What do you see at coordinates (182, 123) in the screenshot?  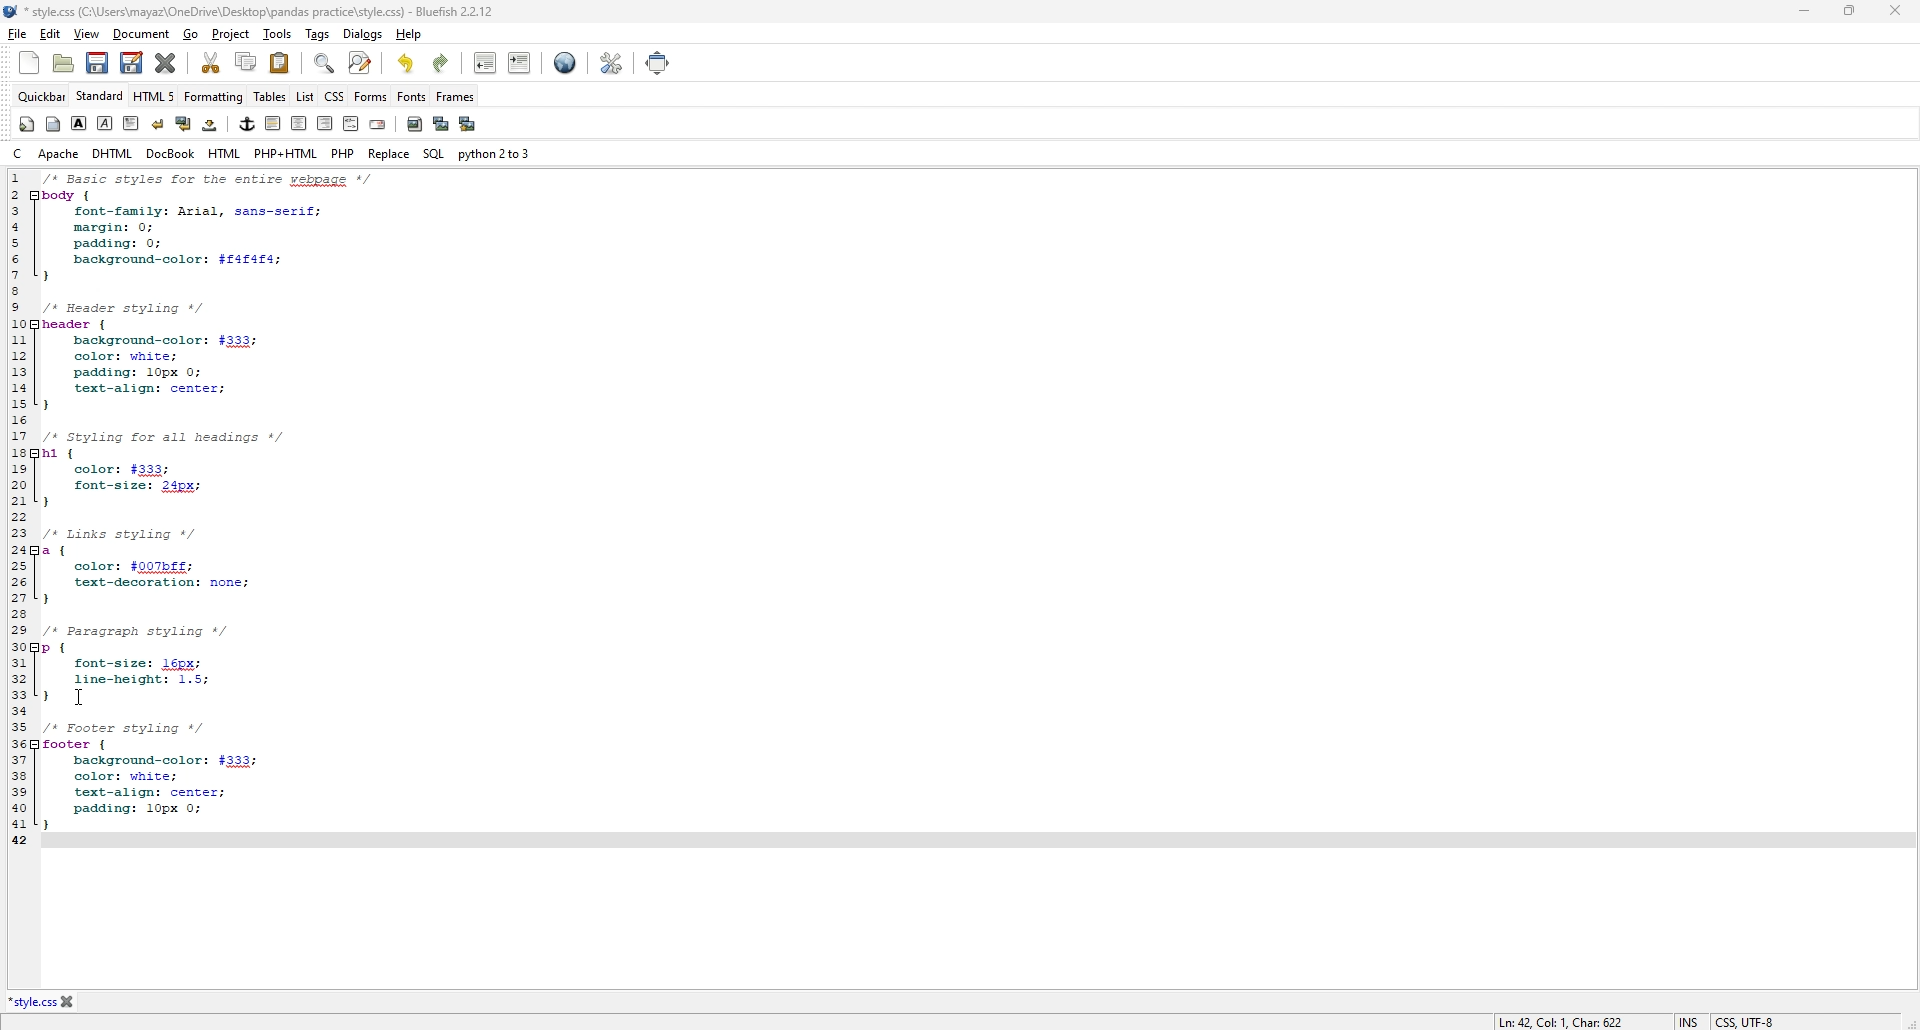 I see `break and clear` at bounding box center [182, 123].